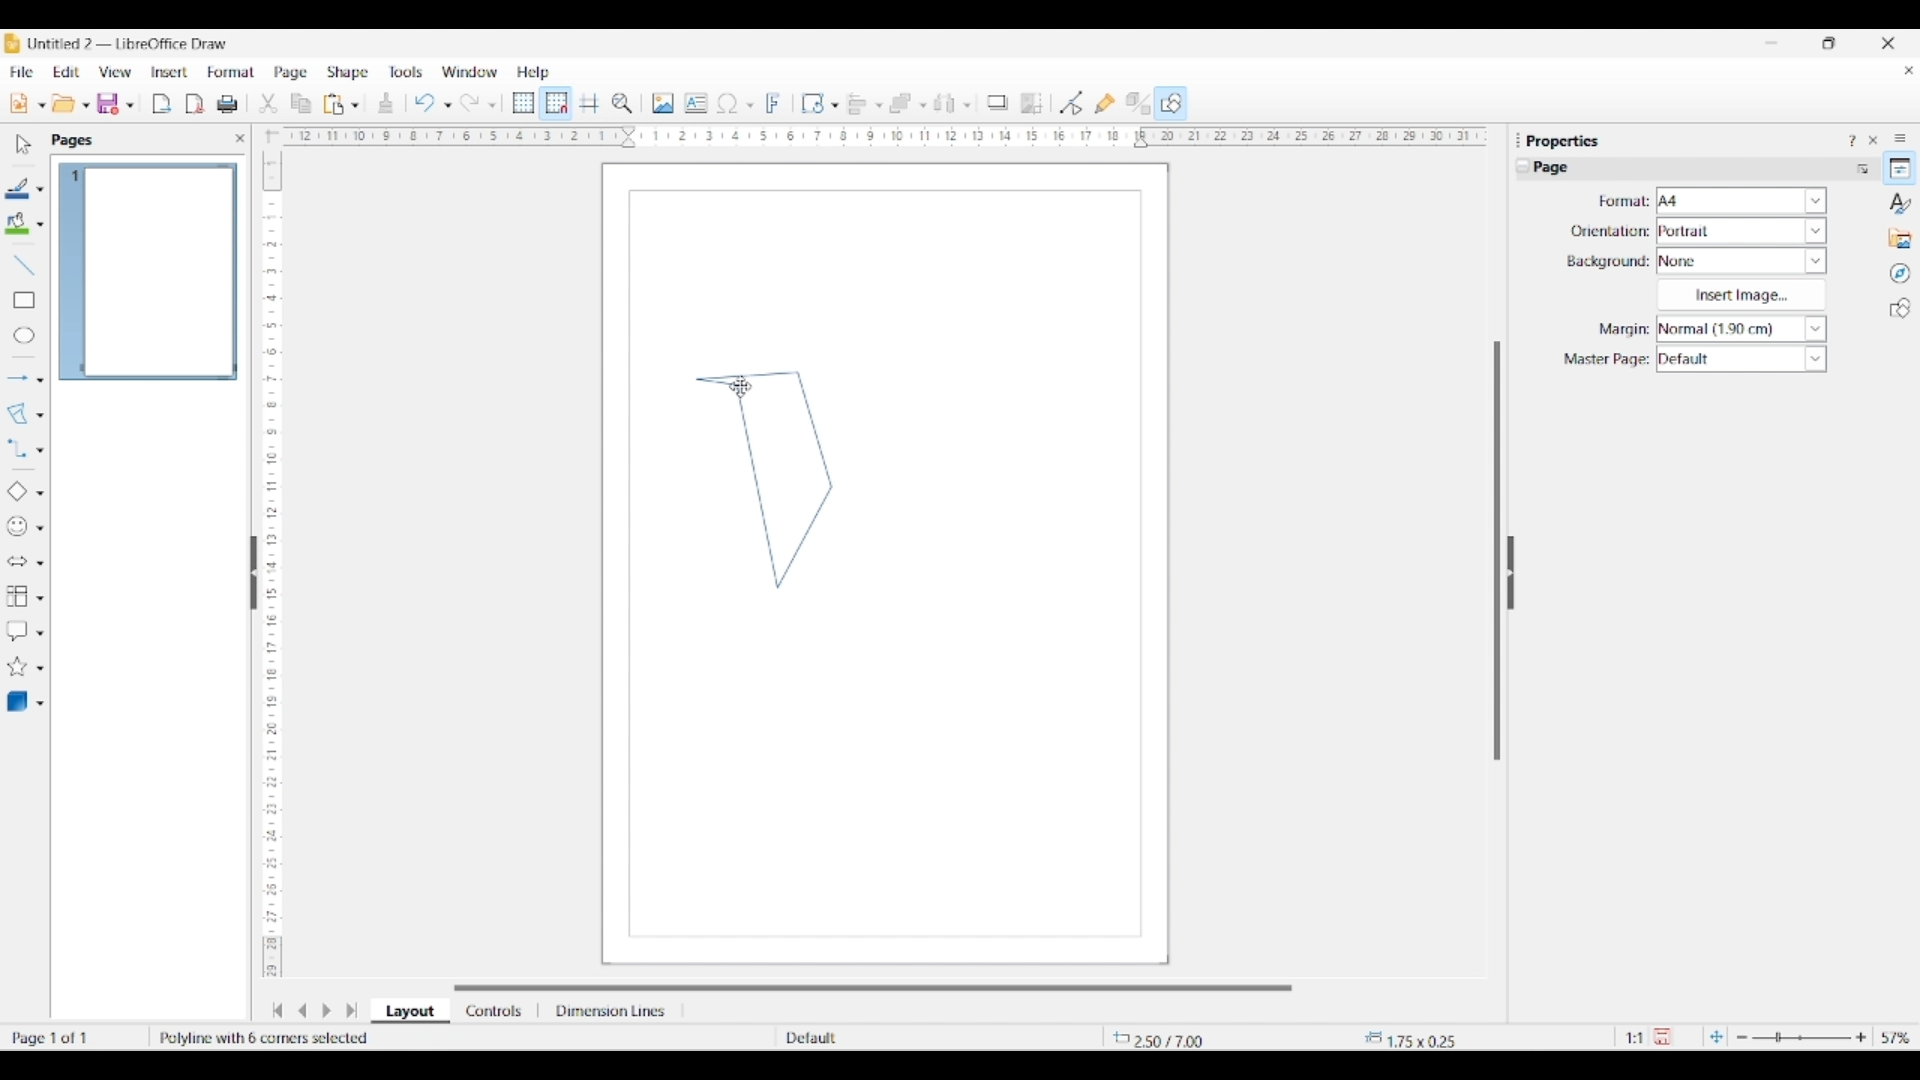 The width and height of the screenshot is (1920, 1080). I want to click on New document format options, so click(42, 105).